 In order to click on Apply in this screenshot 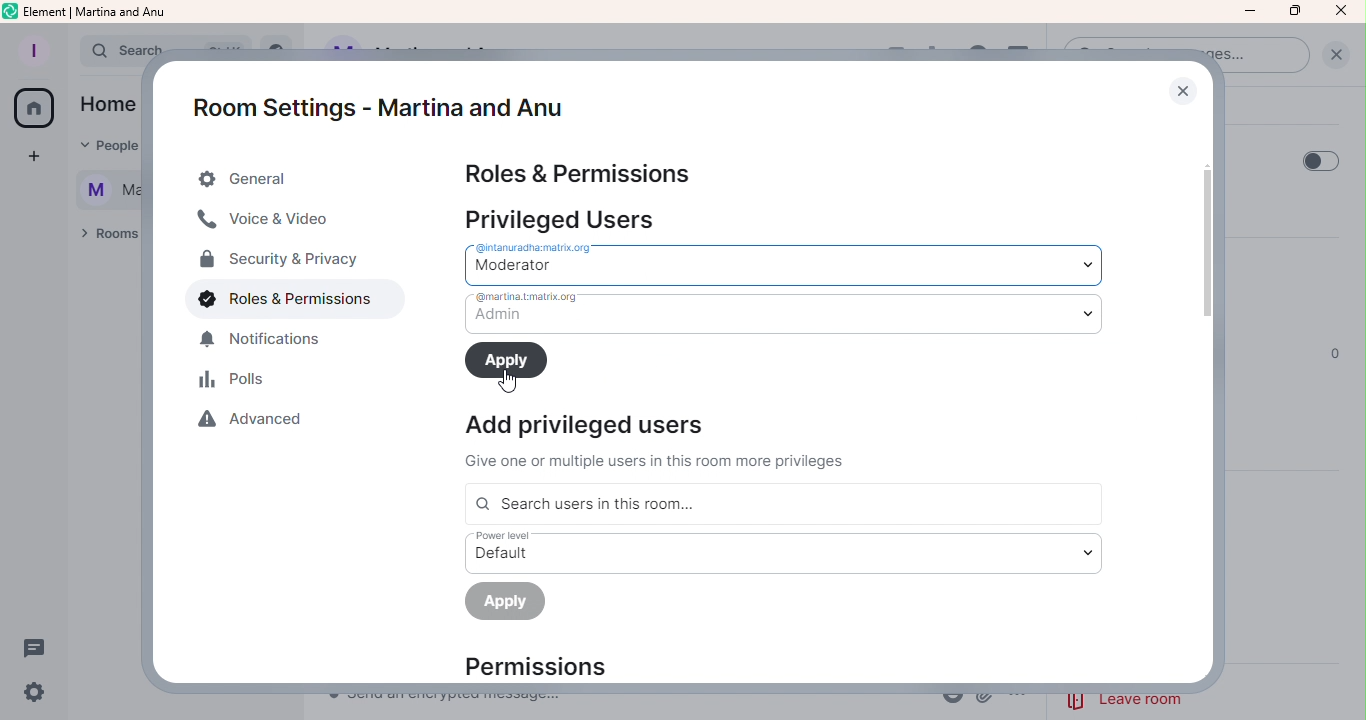, I will do `click(507, 604)`.